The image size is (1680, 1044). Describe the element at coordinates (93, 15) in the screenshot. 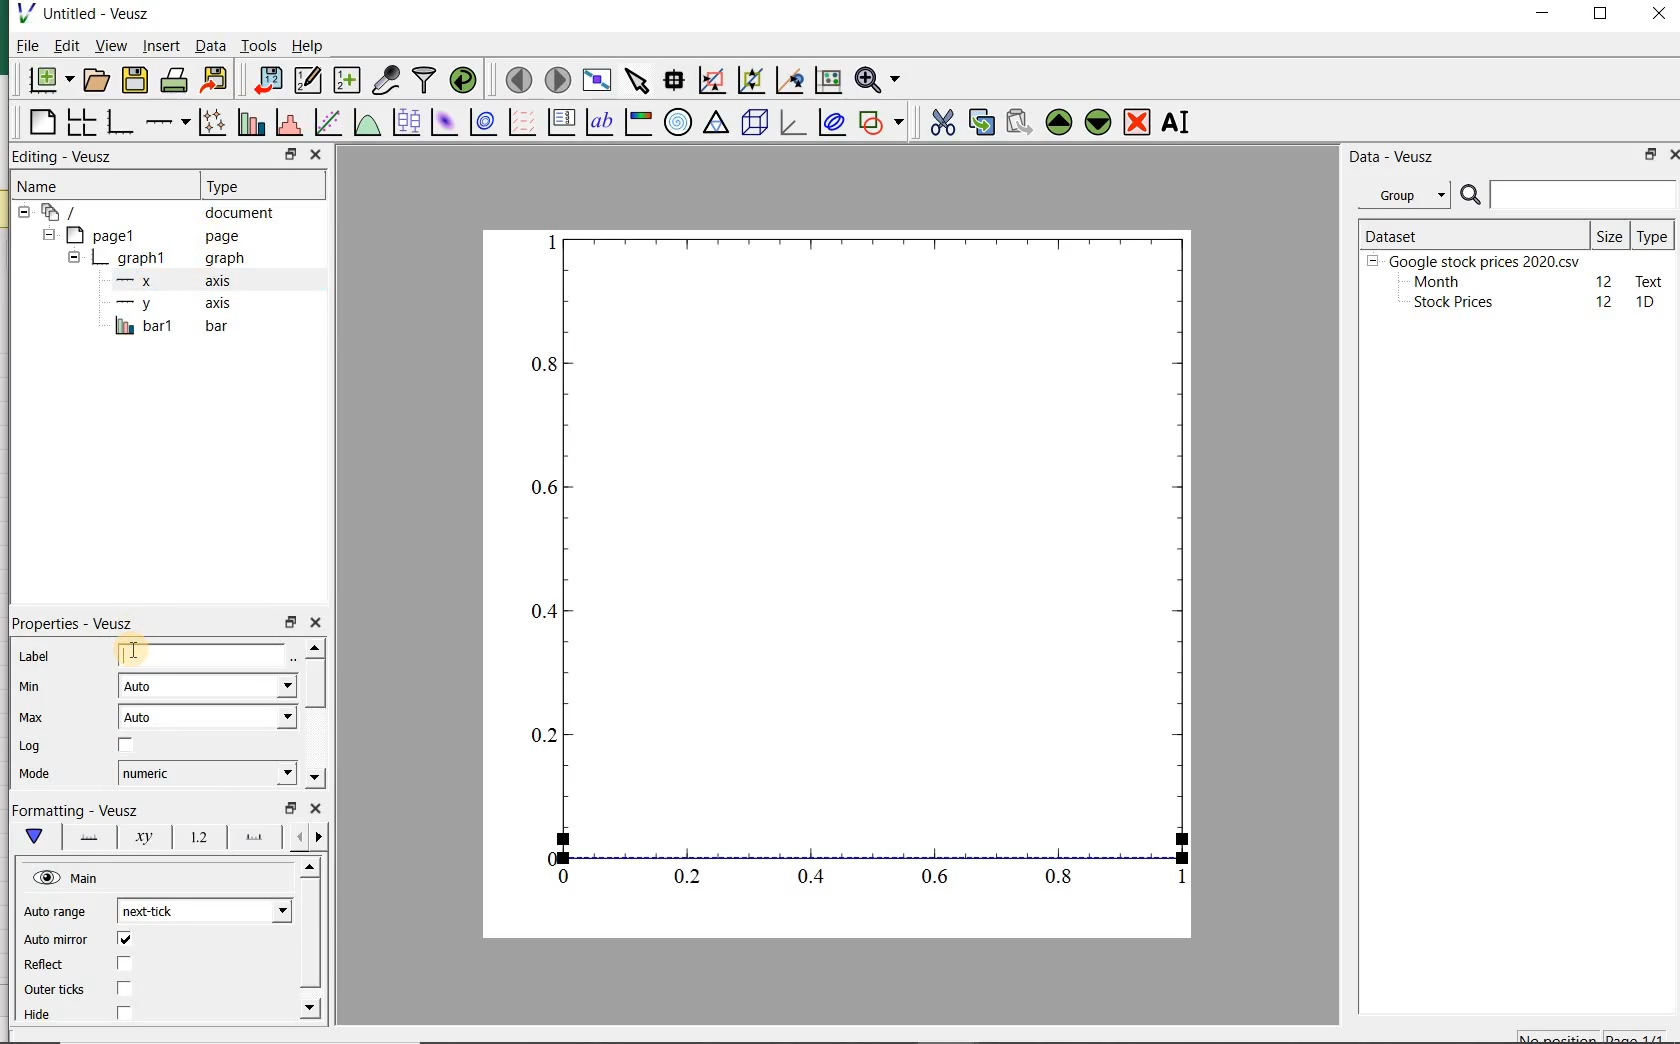

I see `Untitled-Veusz` at that location.